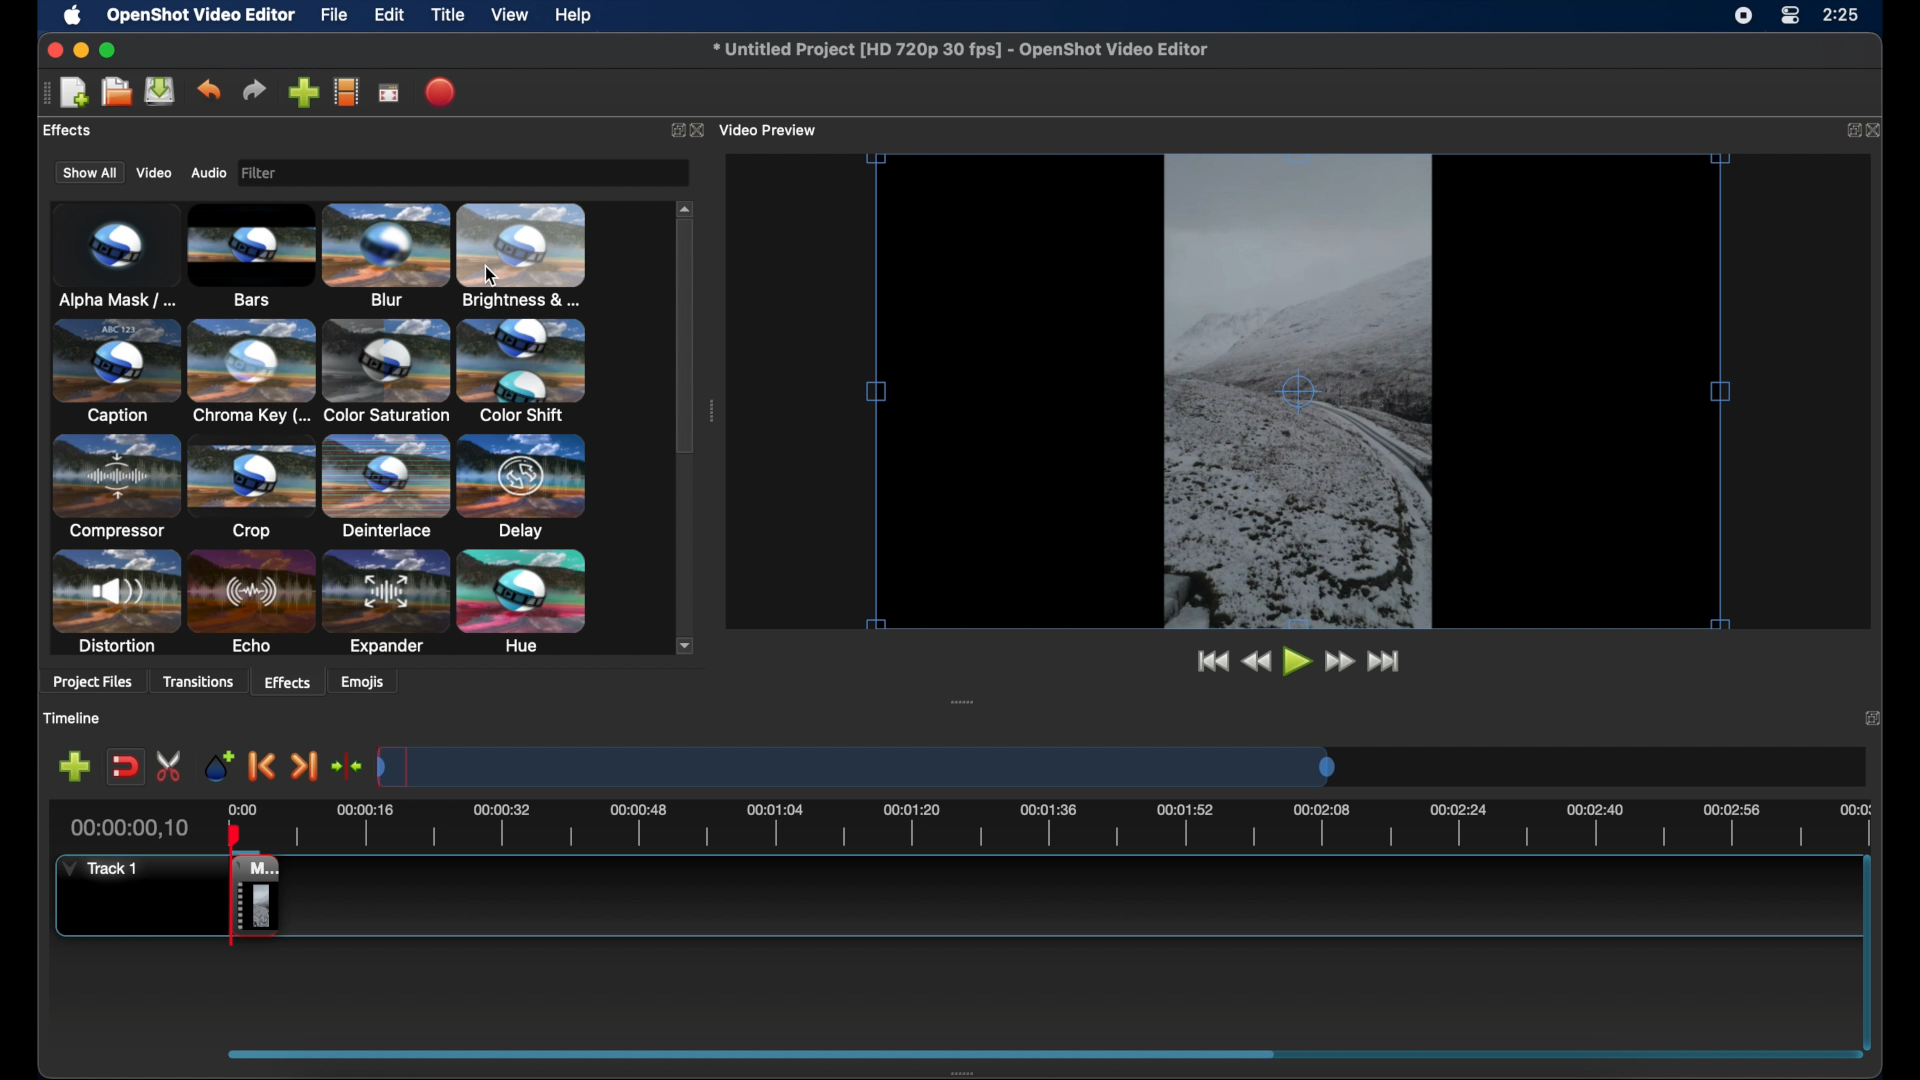 Image resolution: width=1920 pixels, height=1080 pixels. What do you see at coordinates (302, 92) in the screenshot?
I see `import files` at bounding box center [302, 92].